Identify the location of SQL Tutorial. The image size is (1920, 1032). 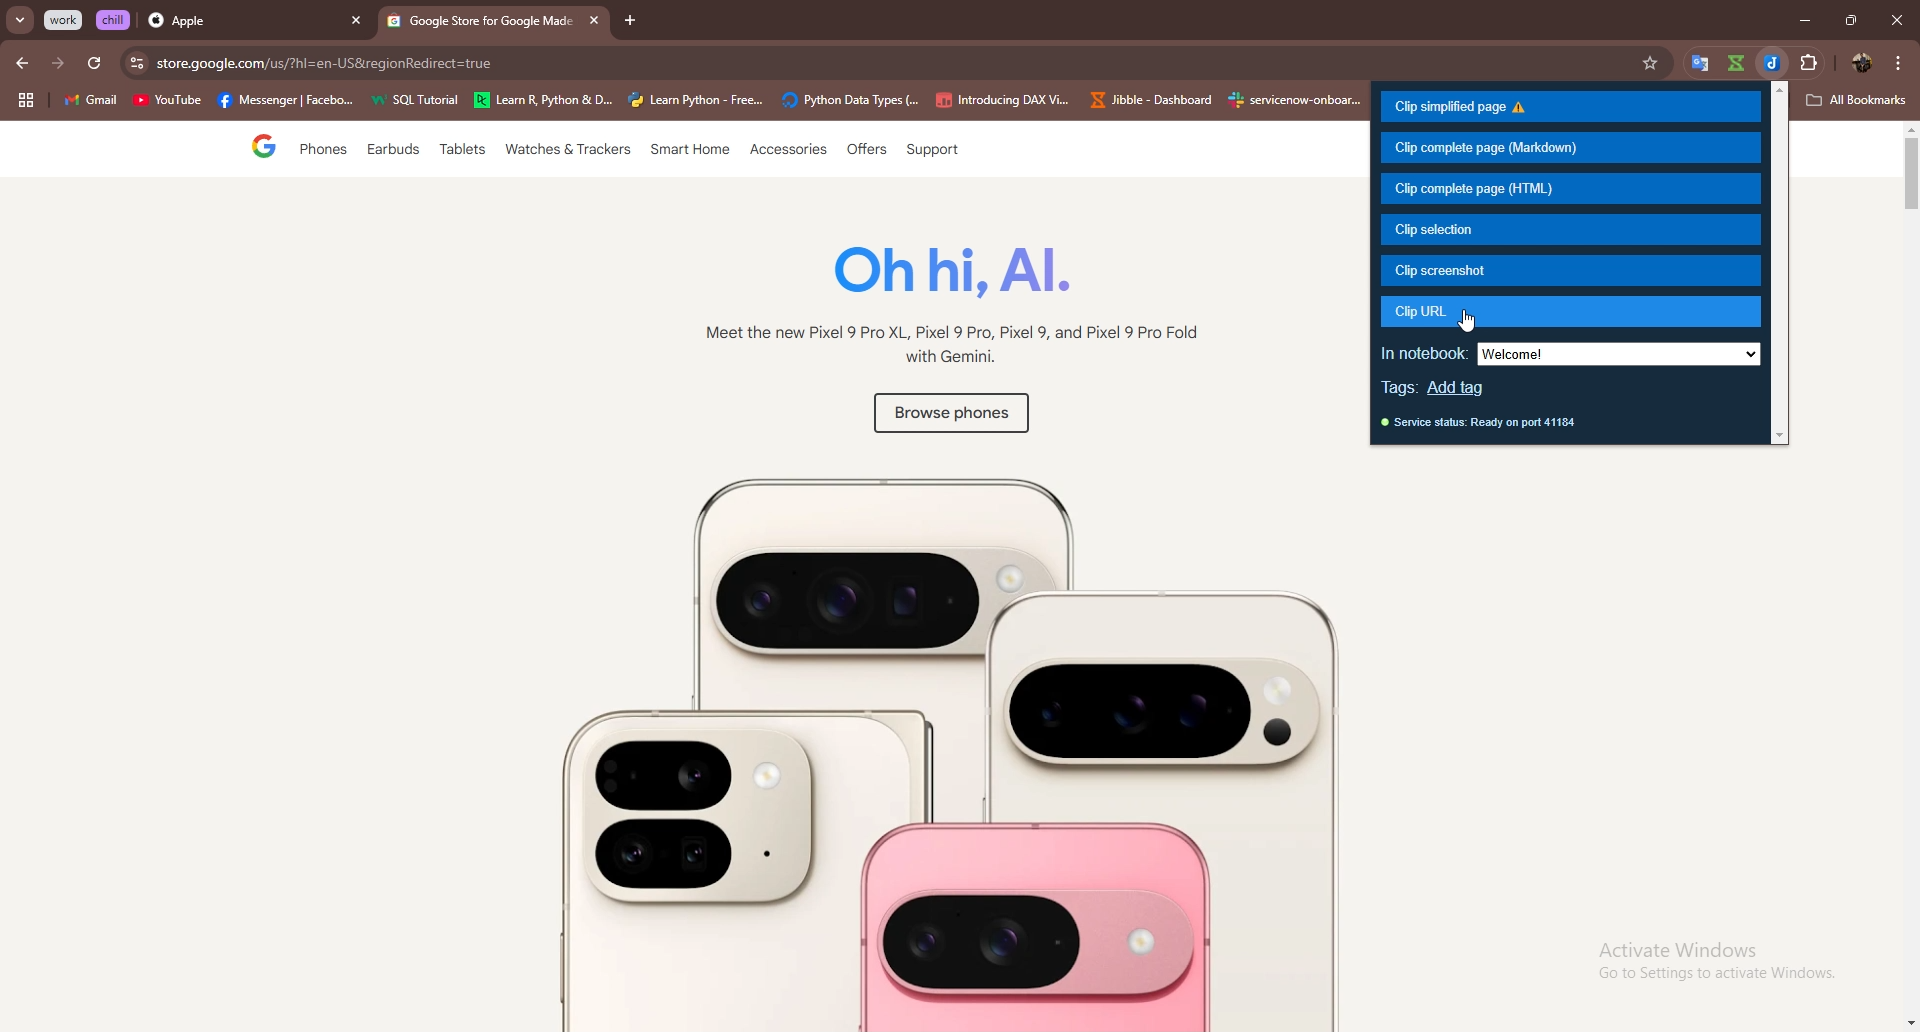
(421, 102).